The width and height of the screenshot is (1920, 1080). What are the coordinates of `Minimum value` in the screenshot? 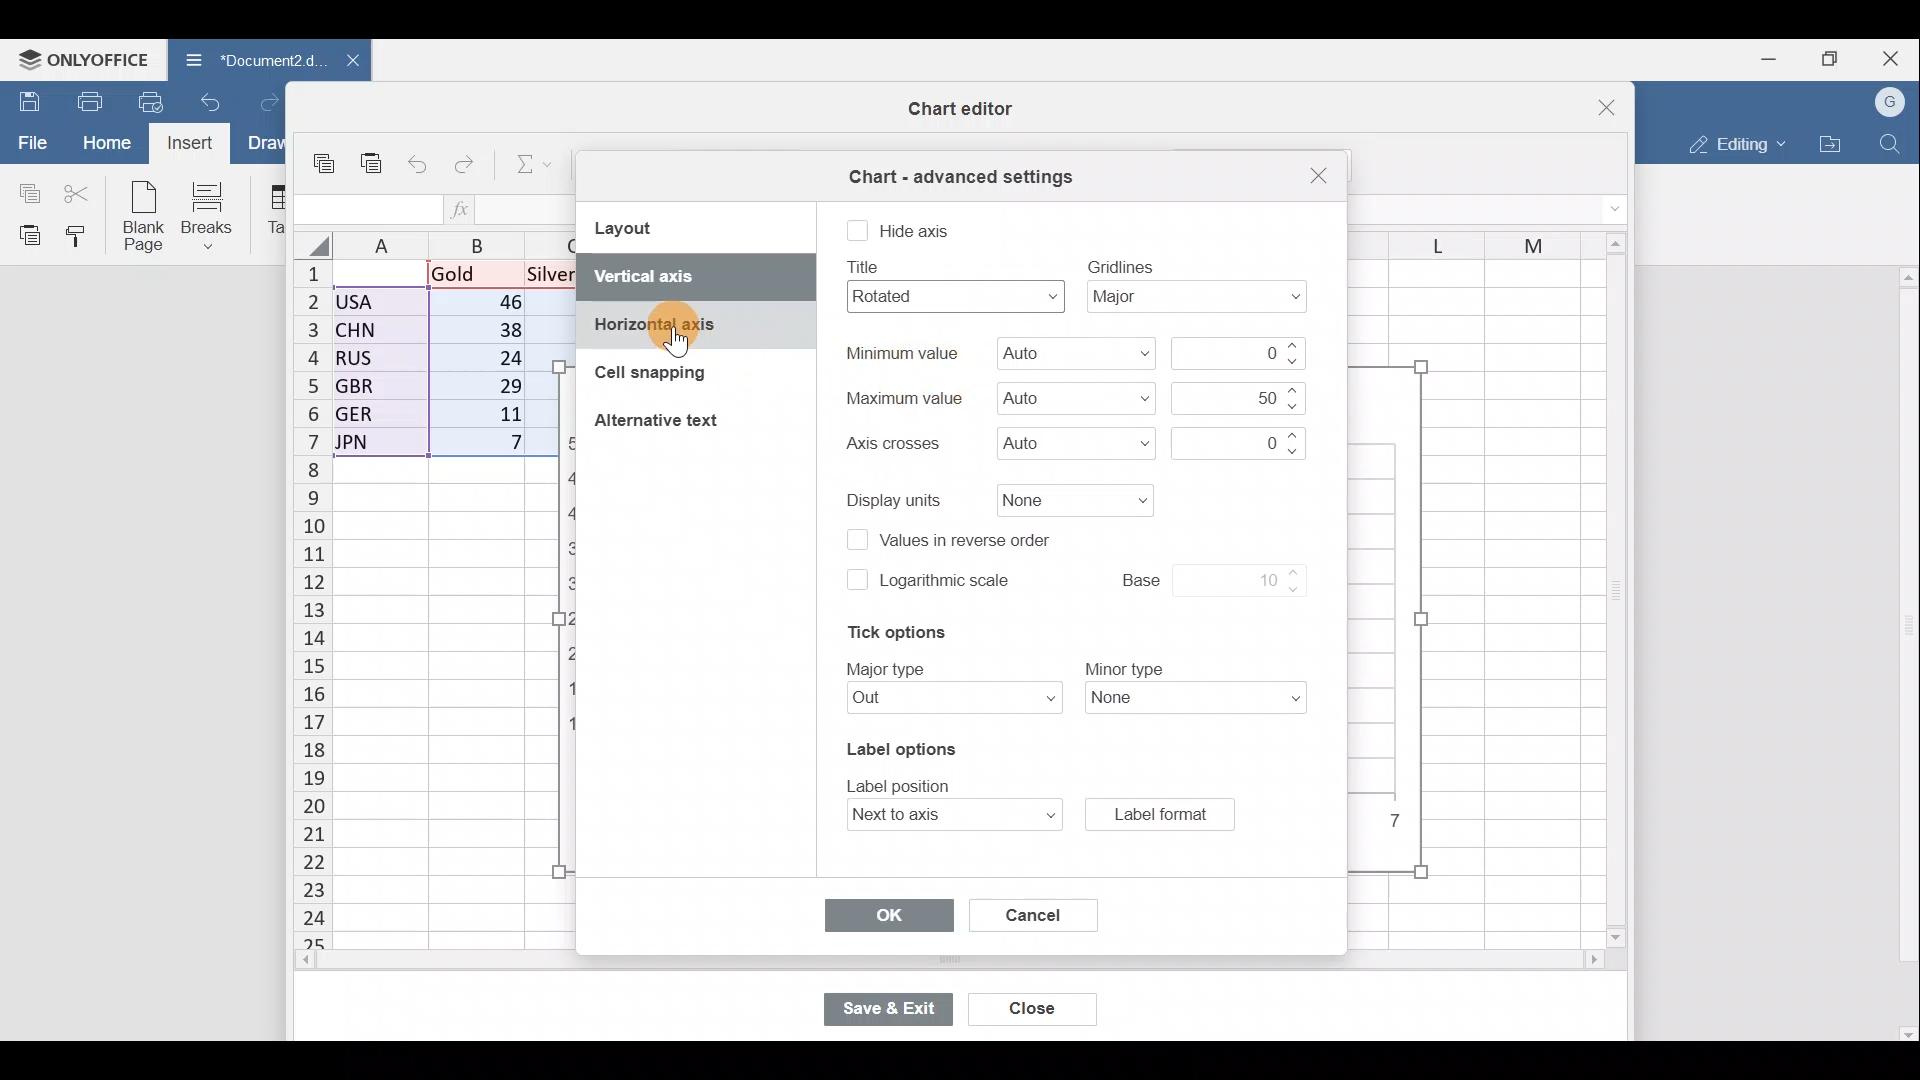 It's located at (1066, 356).